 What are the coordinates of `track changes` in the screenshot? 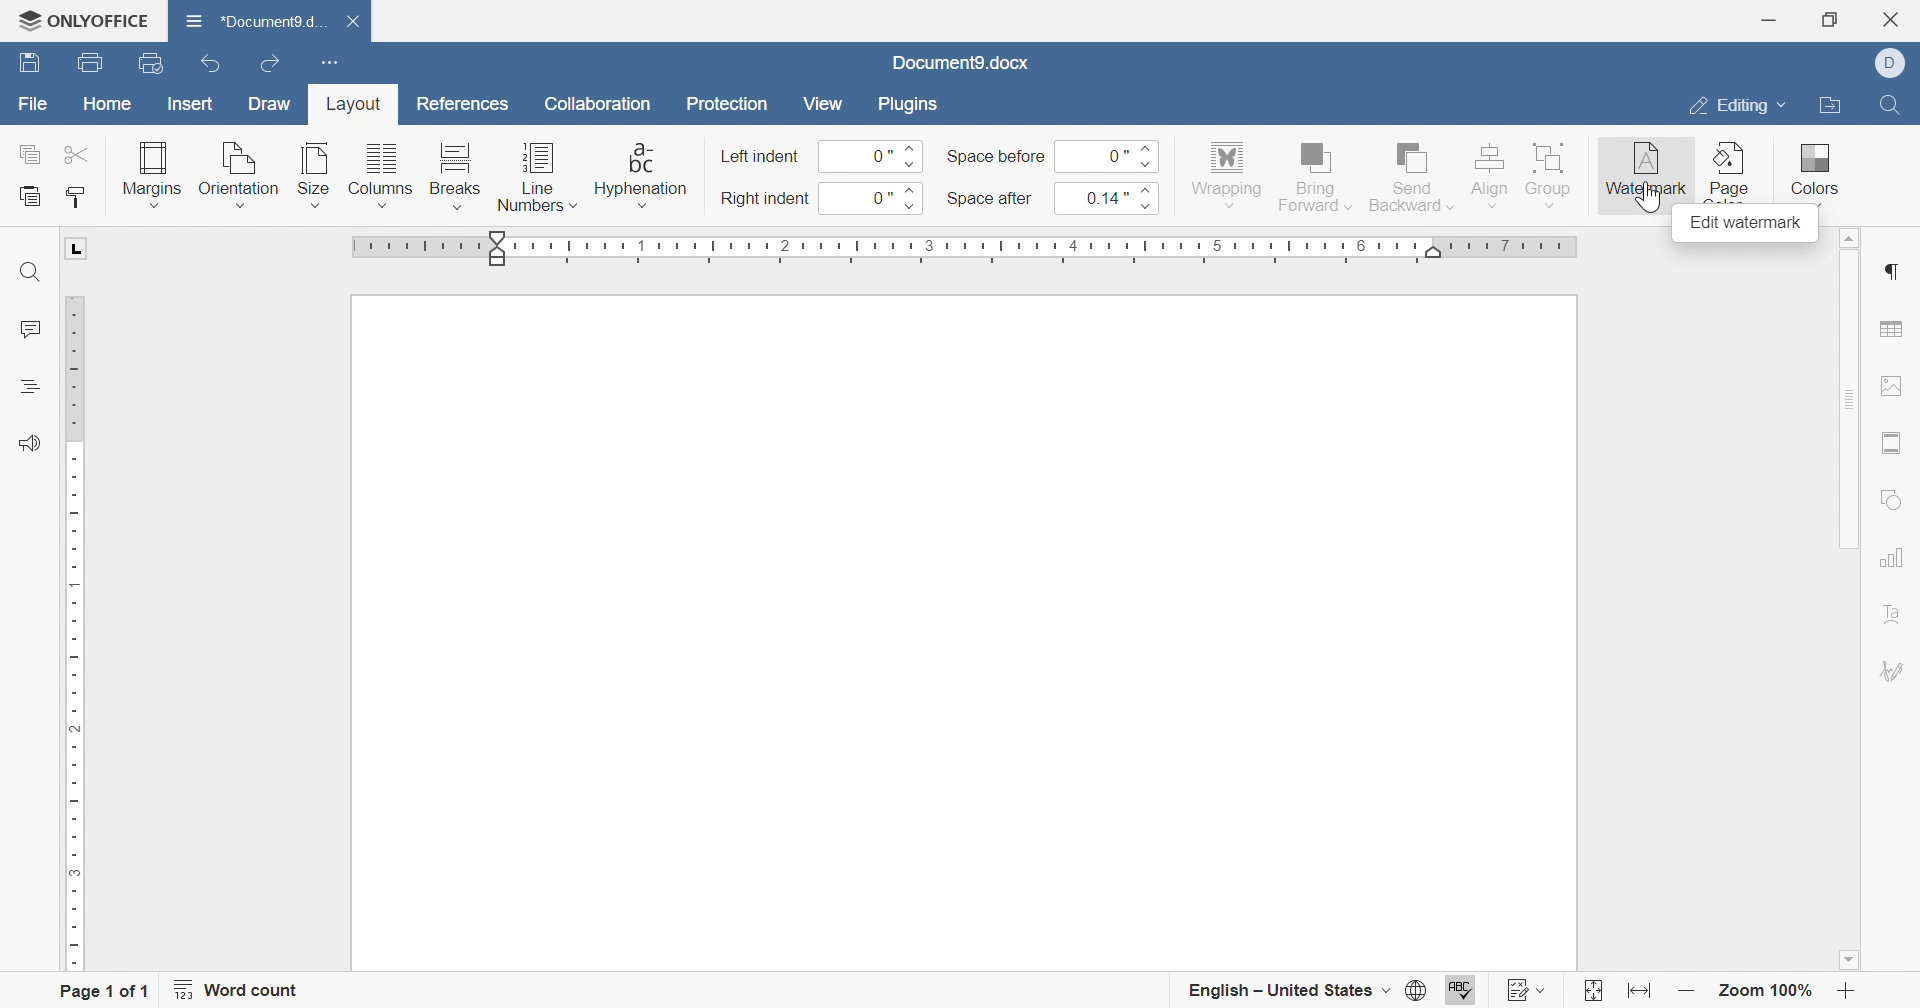 It's located at (1528, 990).